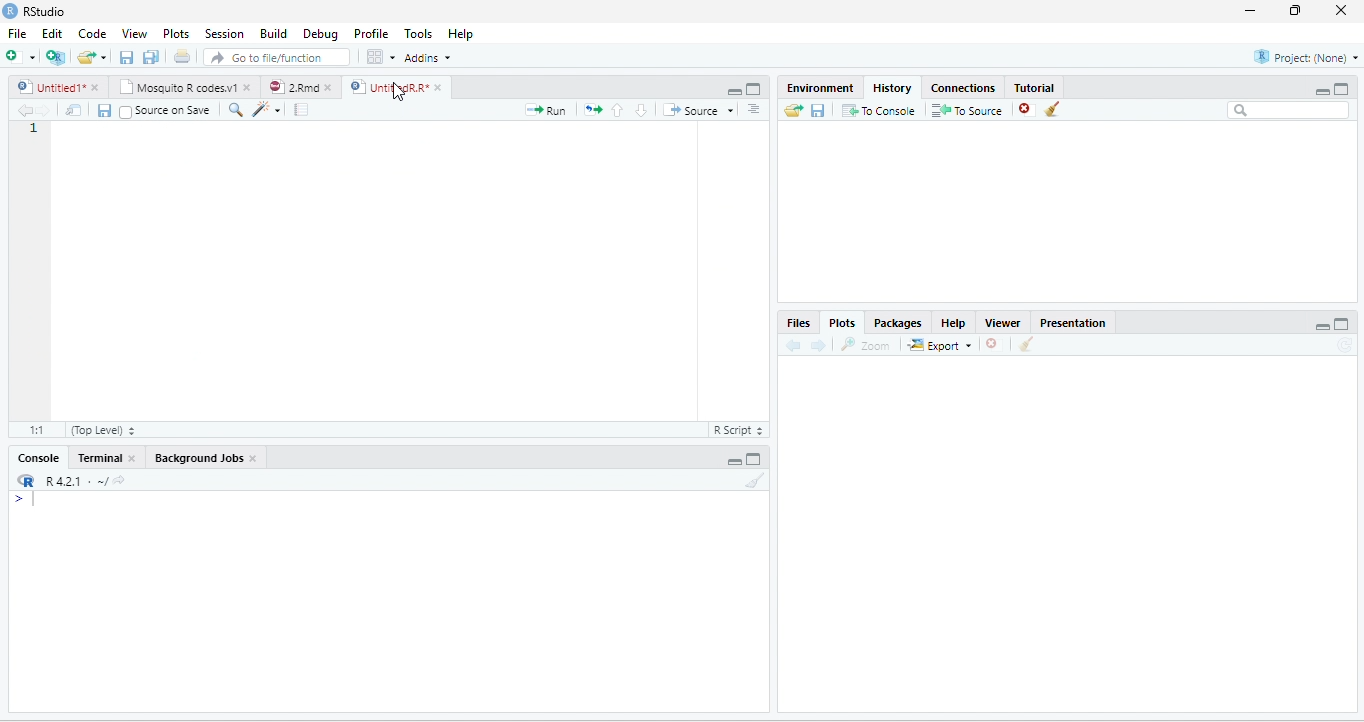  I want to click on Clear all history entries, so click(1053, 109).